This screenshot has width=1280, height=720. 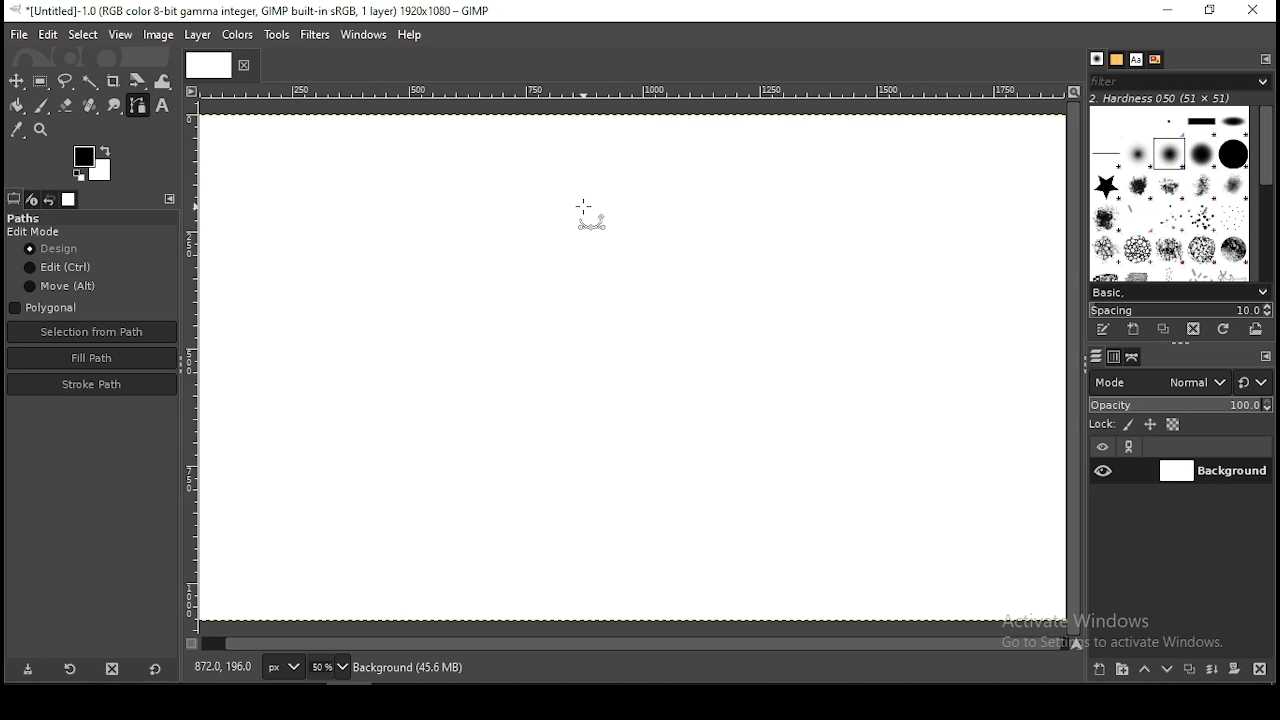 I want to click on zoom tool, so click(x=42, y=129).